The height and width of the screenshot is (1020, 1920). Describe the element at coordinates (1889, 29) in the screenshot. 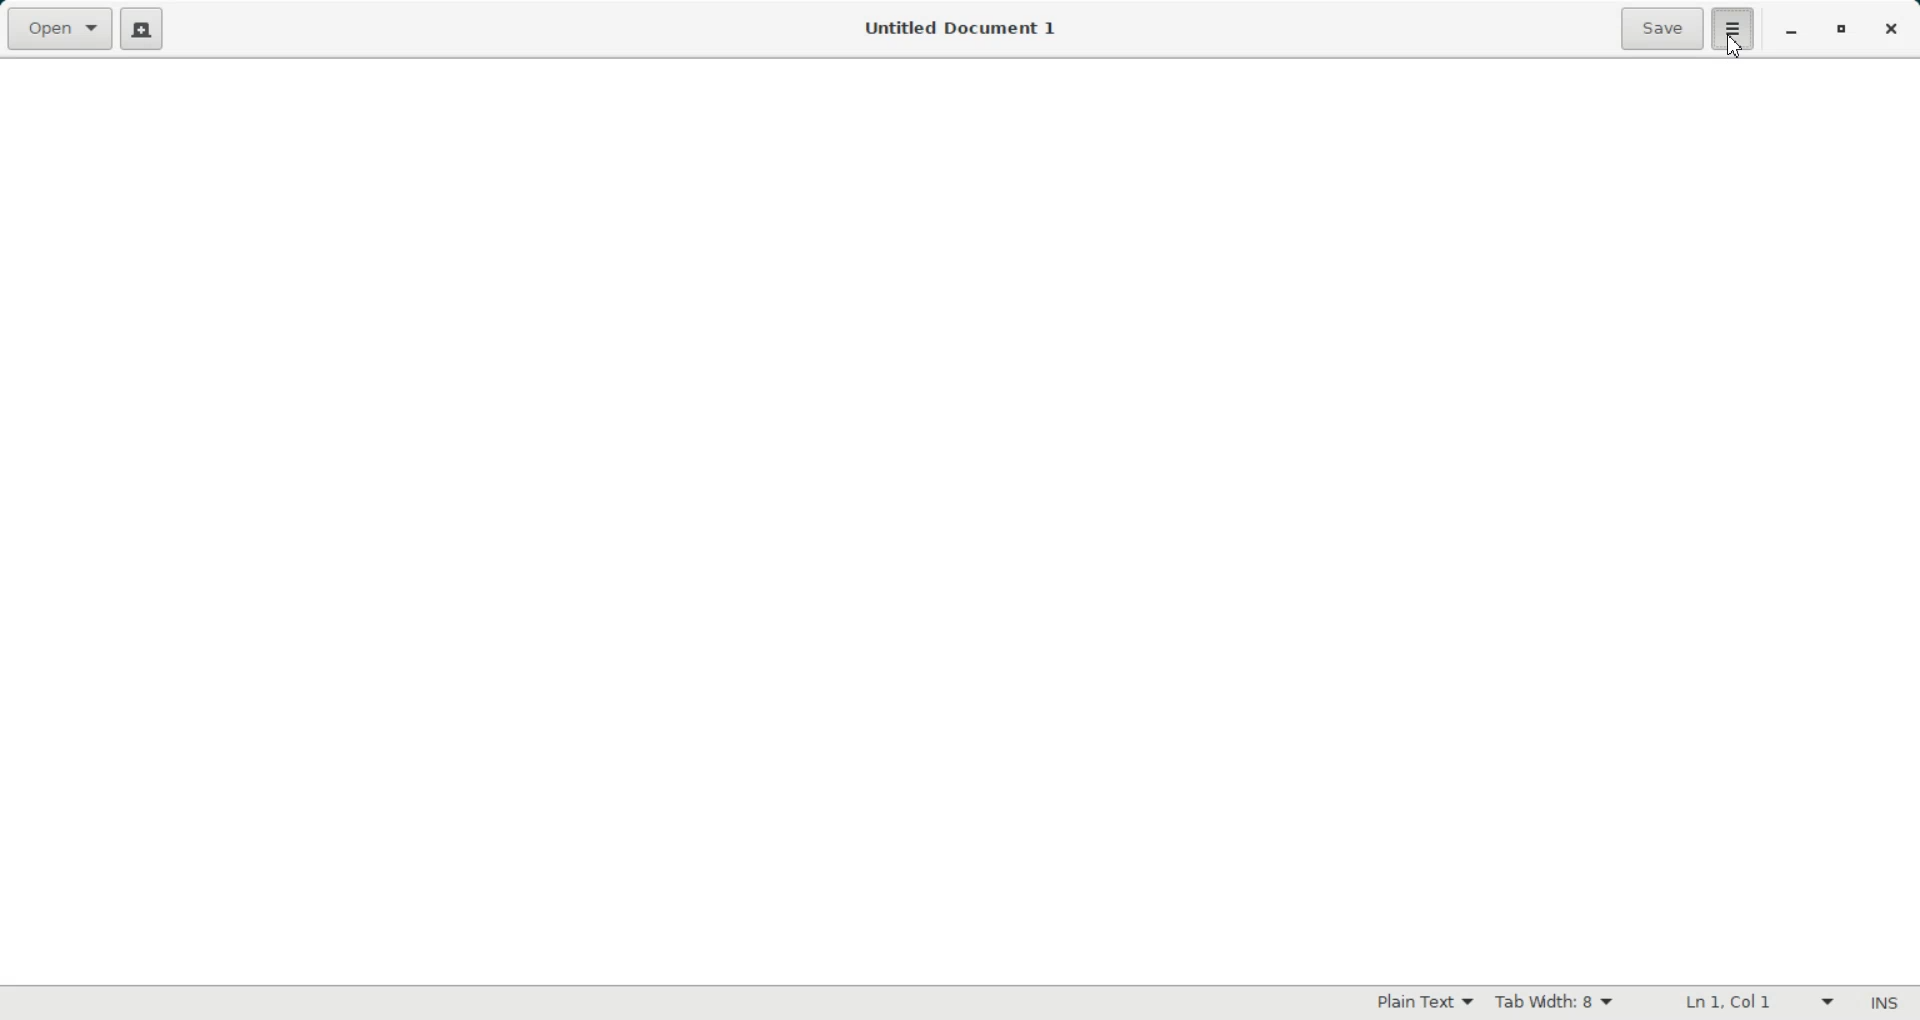

I see `Close` at that location.